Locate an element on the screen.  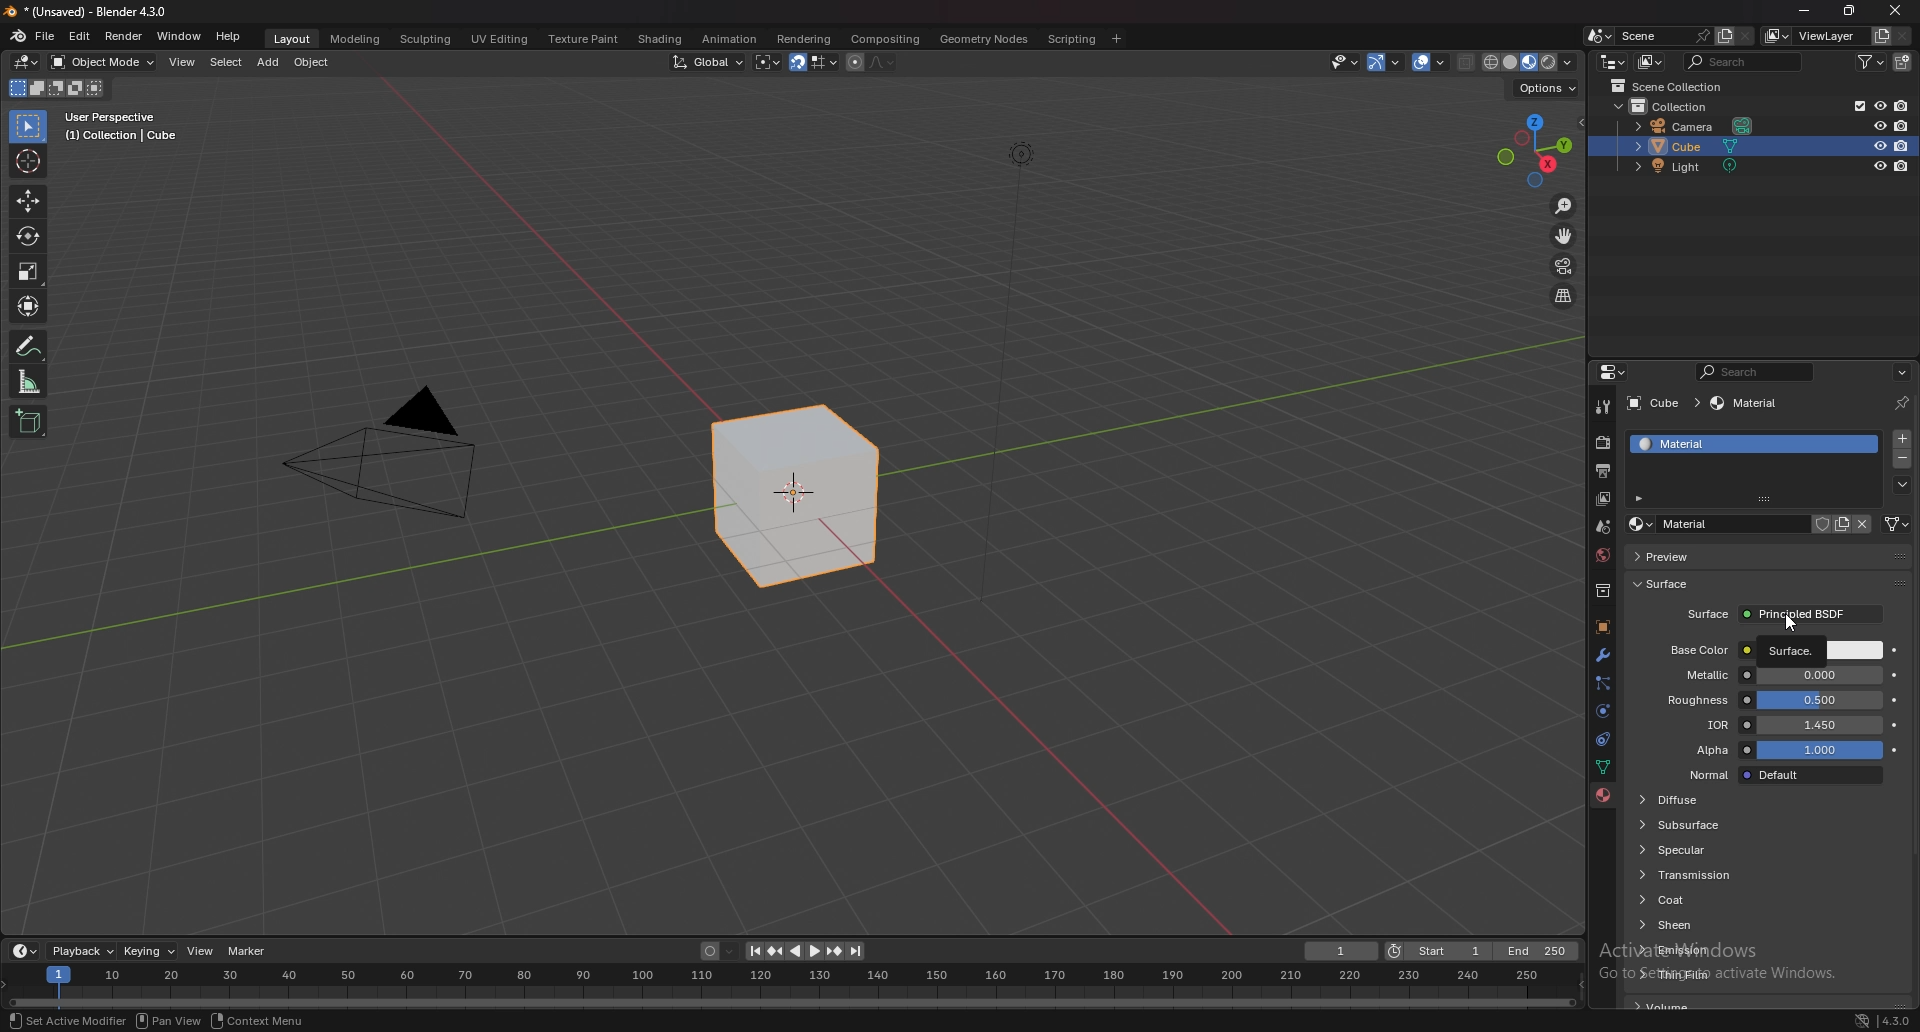
name is located at coordinates (1716, 525).